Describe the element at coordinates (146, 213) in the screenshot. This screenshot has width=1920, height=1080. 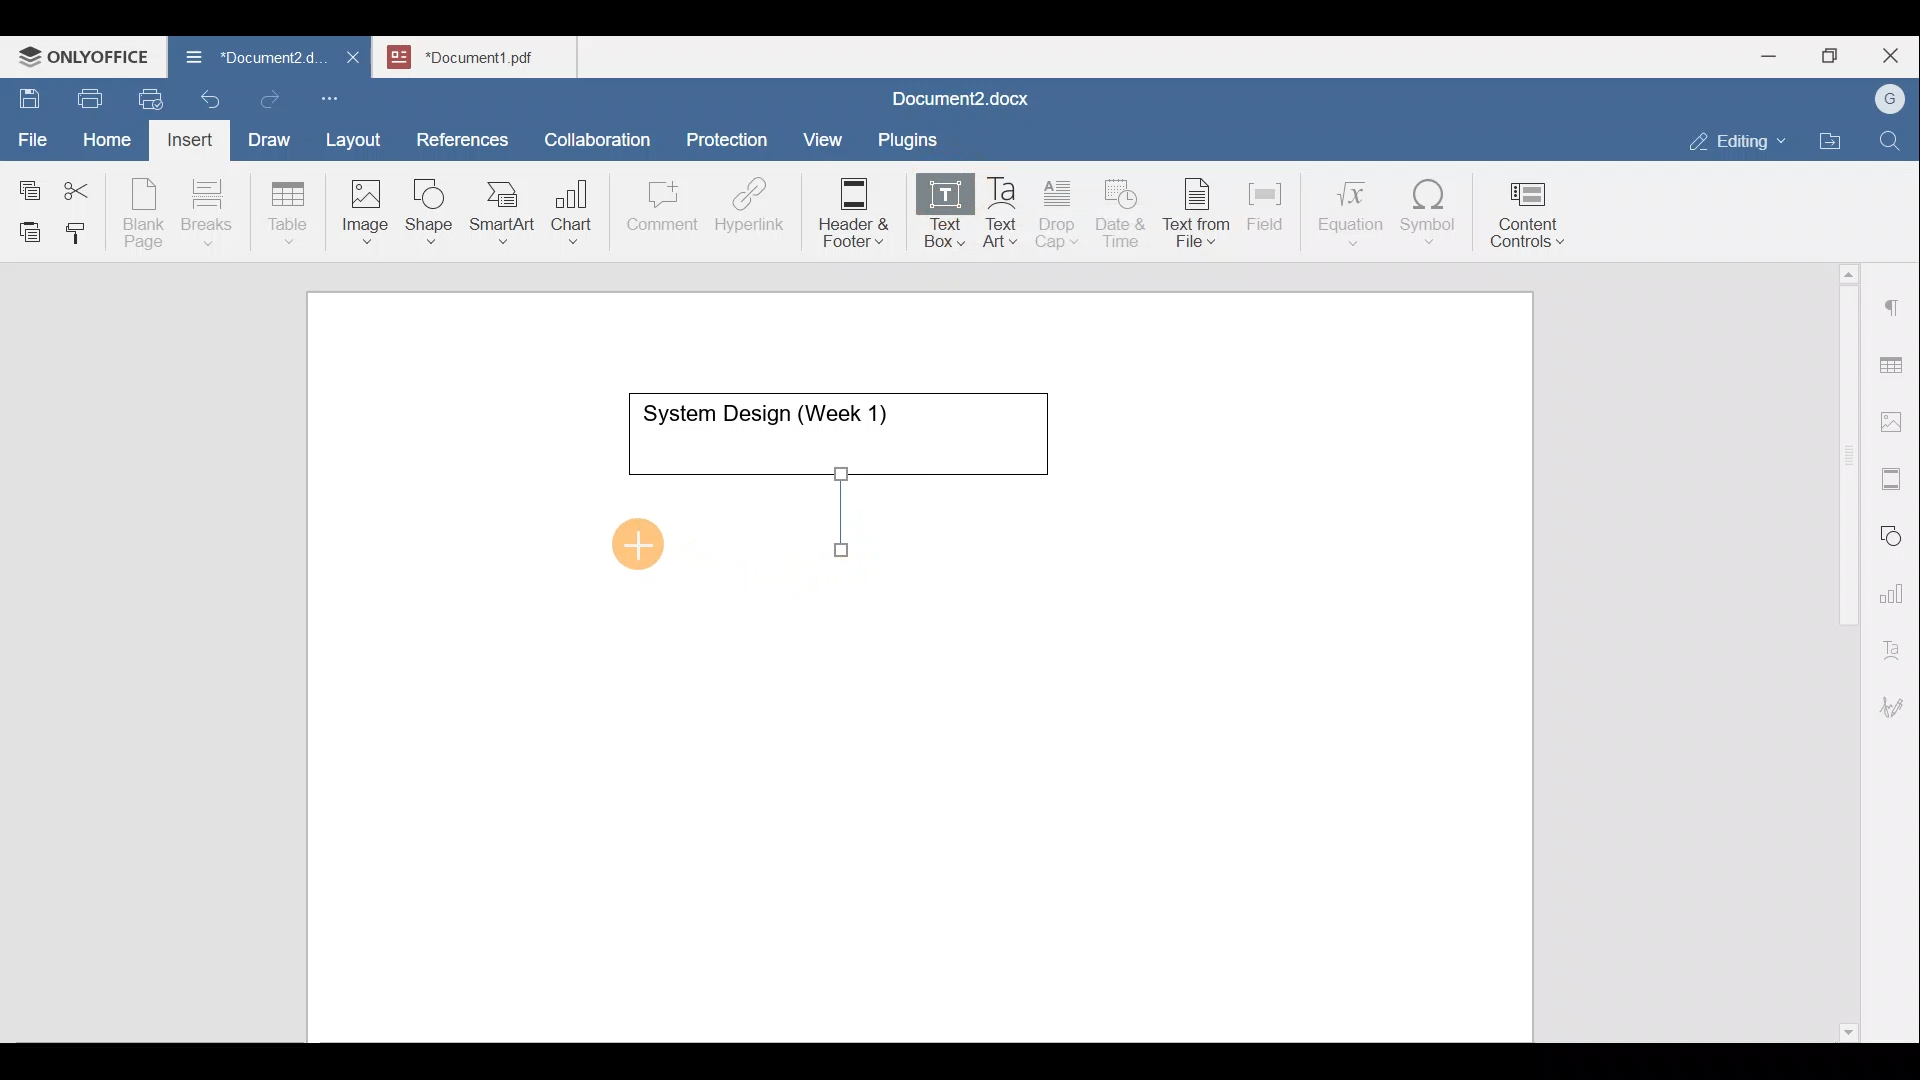
I see `Blank page` at that location.